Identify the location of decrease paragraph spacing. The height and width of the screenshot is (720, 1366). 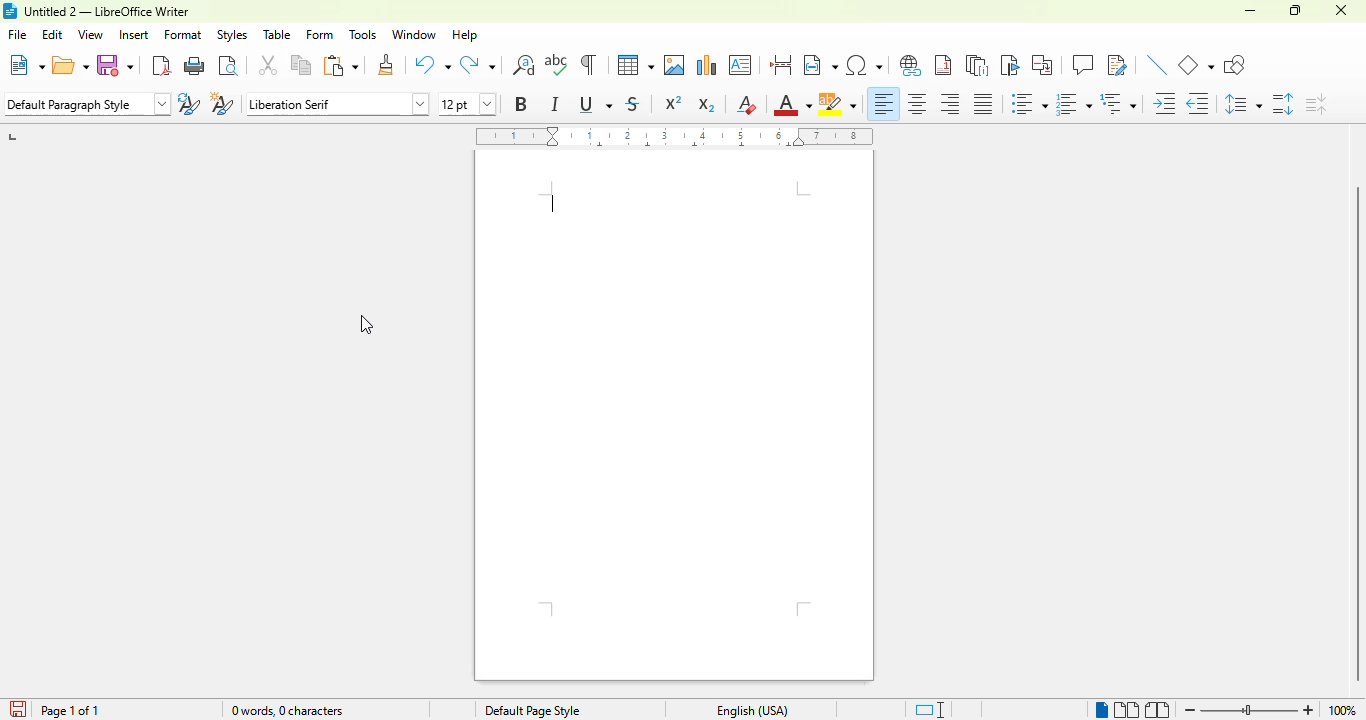
(1316, 105).